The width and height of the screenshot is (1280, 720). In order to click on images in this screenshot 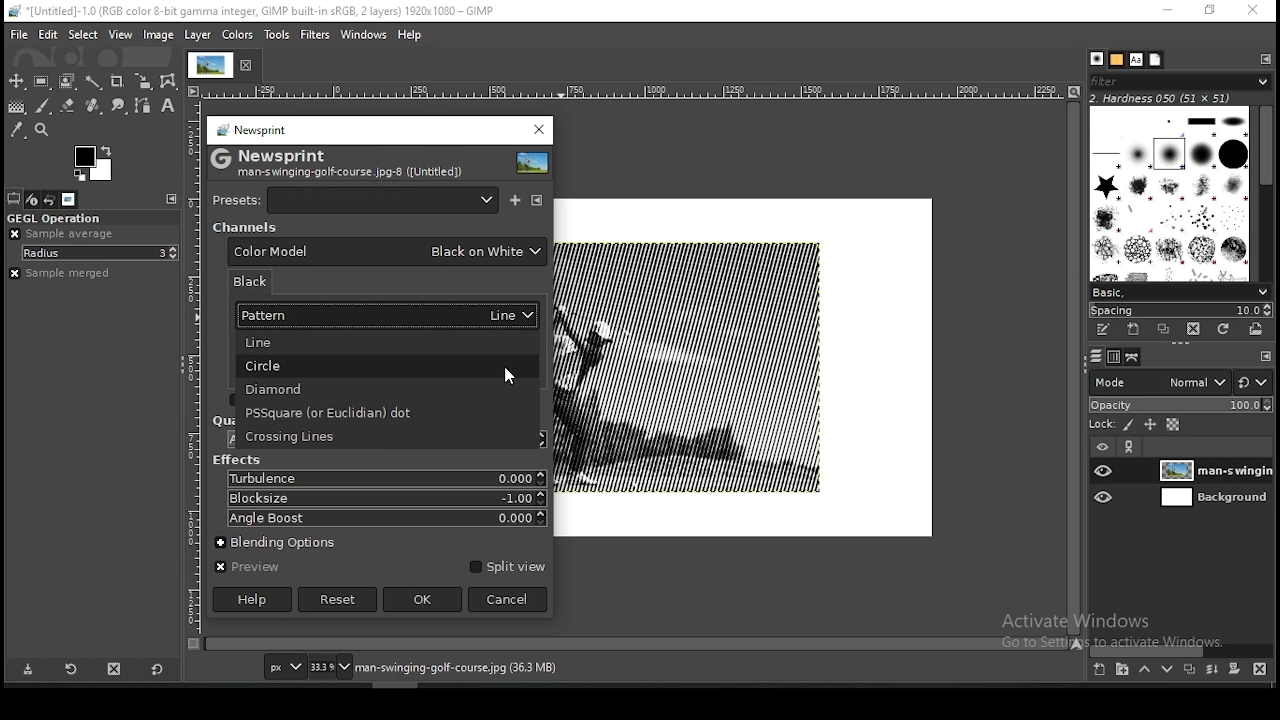, I will do `click(67, 199)`.